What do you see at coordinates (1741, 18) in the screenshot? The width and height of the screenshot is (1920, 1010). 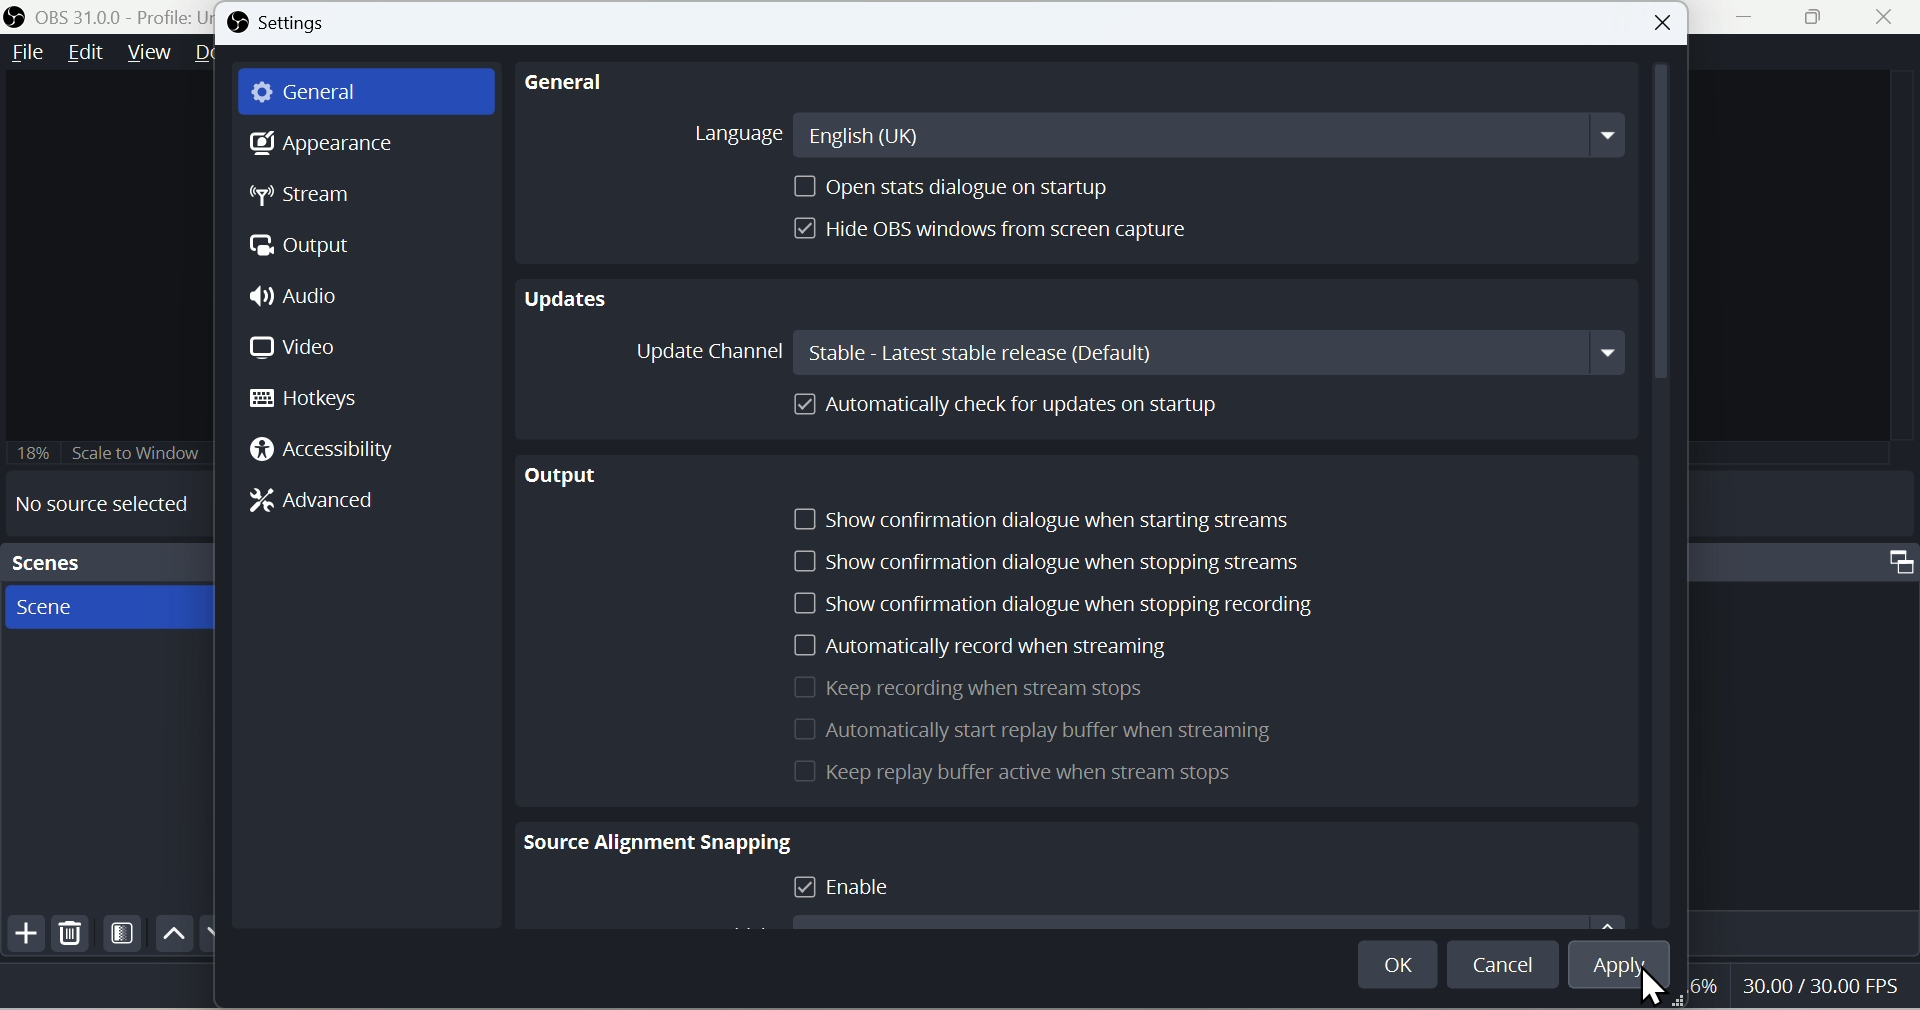 I see `Minimiza` at bounding box center [1741, 18].